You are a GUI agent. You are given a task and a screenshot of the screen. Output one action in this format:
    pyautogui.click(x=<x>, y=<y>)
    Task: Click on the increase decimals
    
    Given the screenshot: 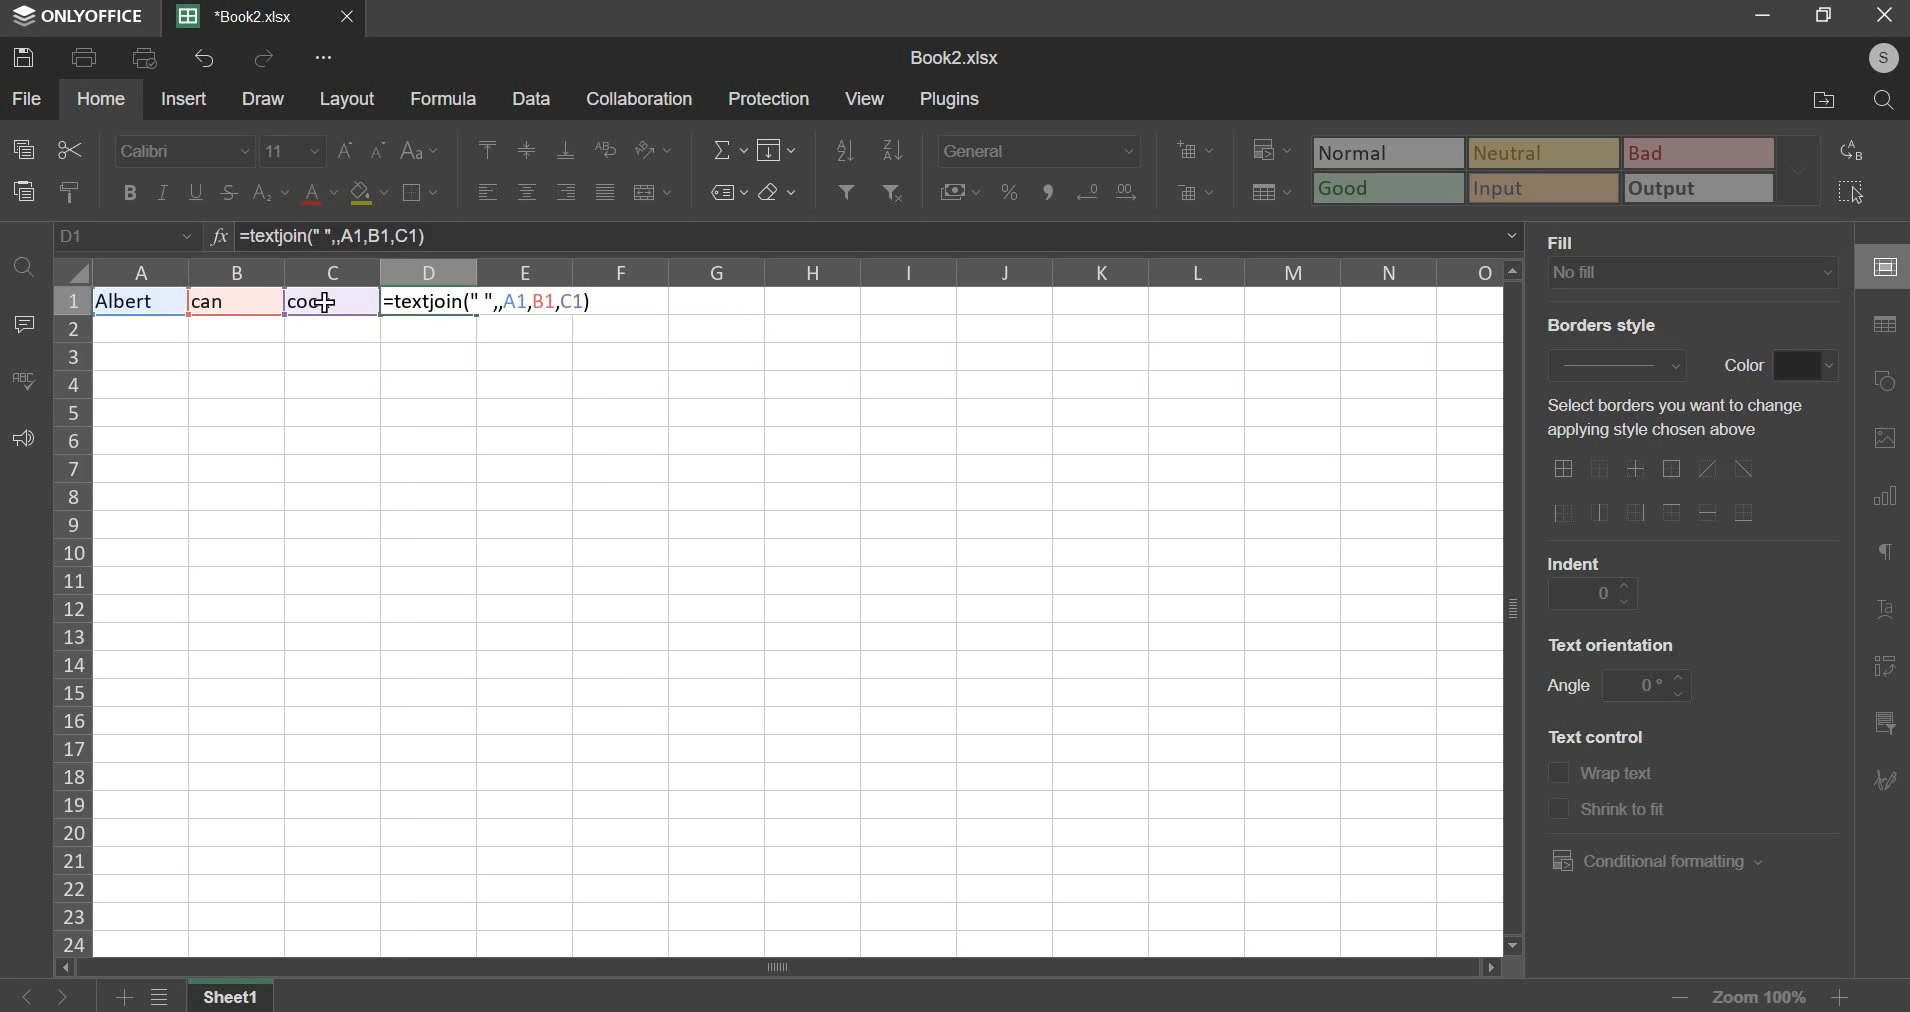 What is the action you would take?
    pyautogui.click(x=1088, y=189)
    